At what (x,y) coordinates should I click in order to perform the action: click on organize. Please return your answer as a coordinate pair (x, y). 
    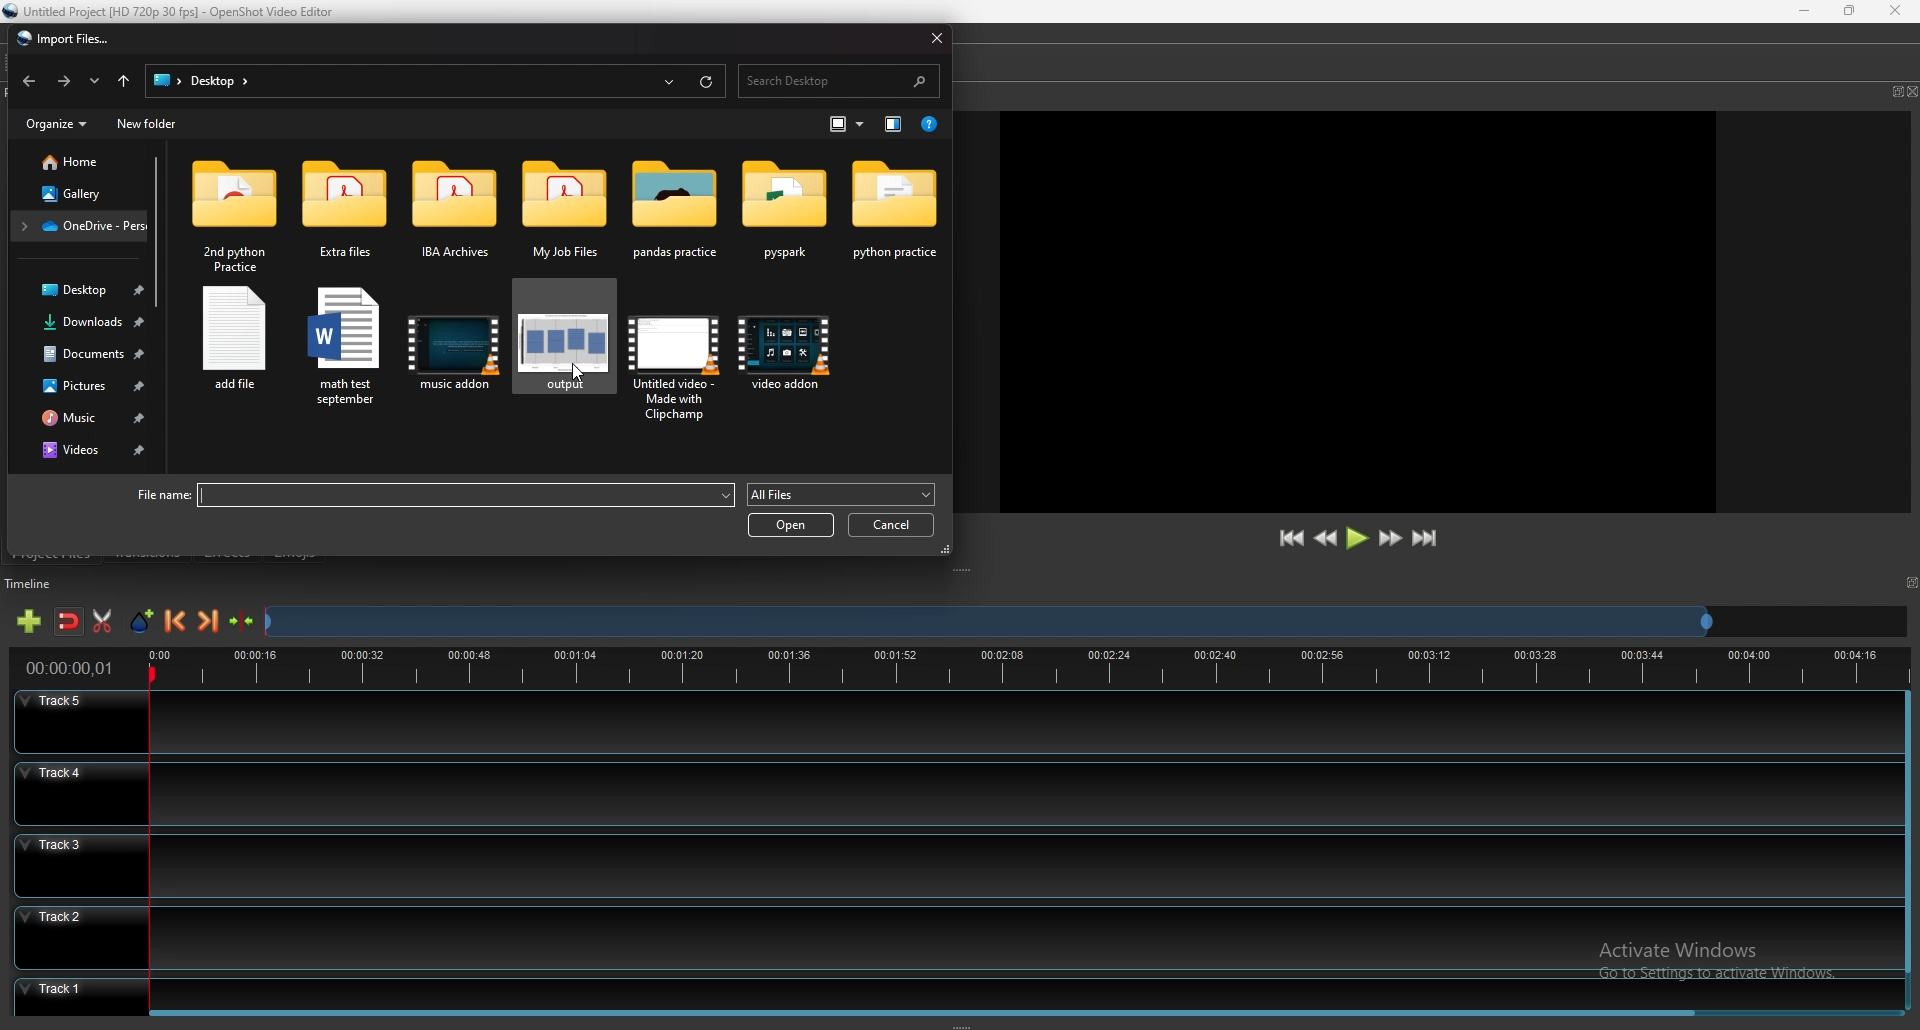
    Looking at the image, I should click on (59, 123).